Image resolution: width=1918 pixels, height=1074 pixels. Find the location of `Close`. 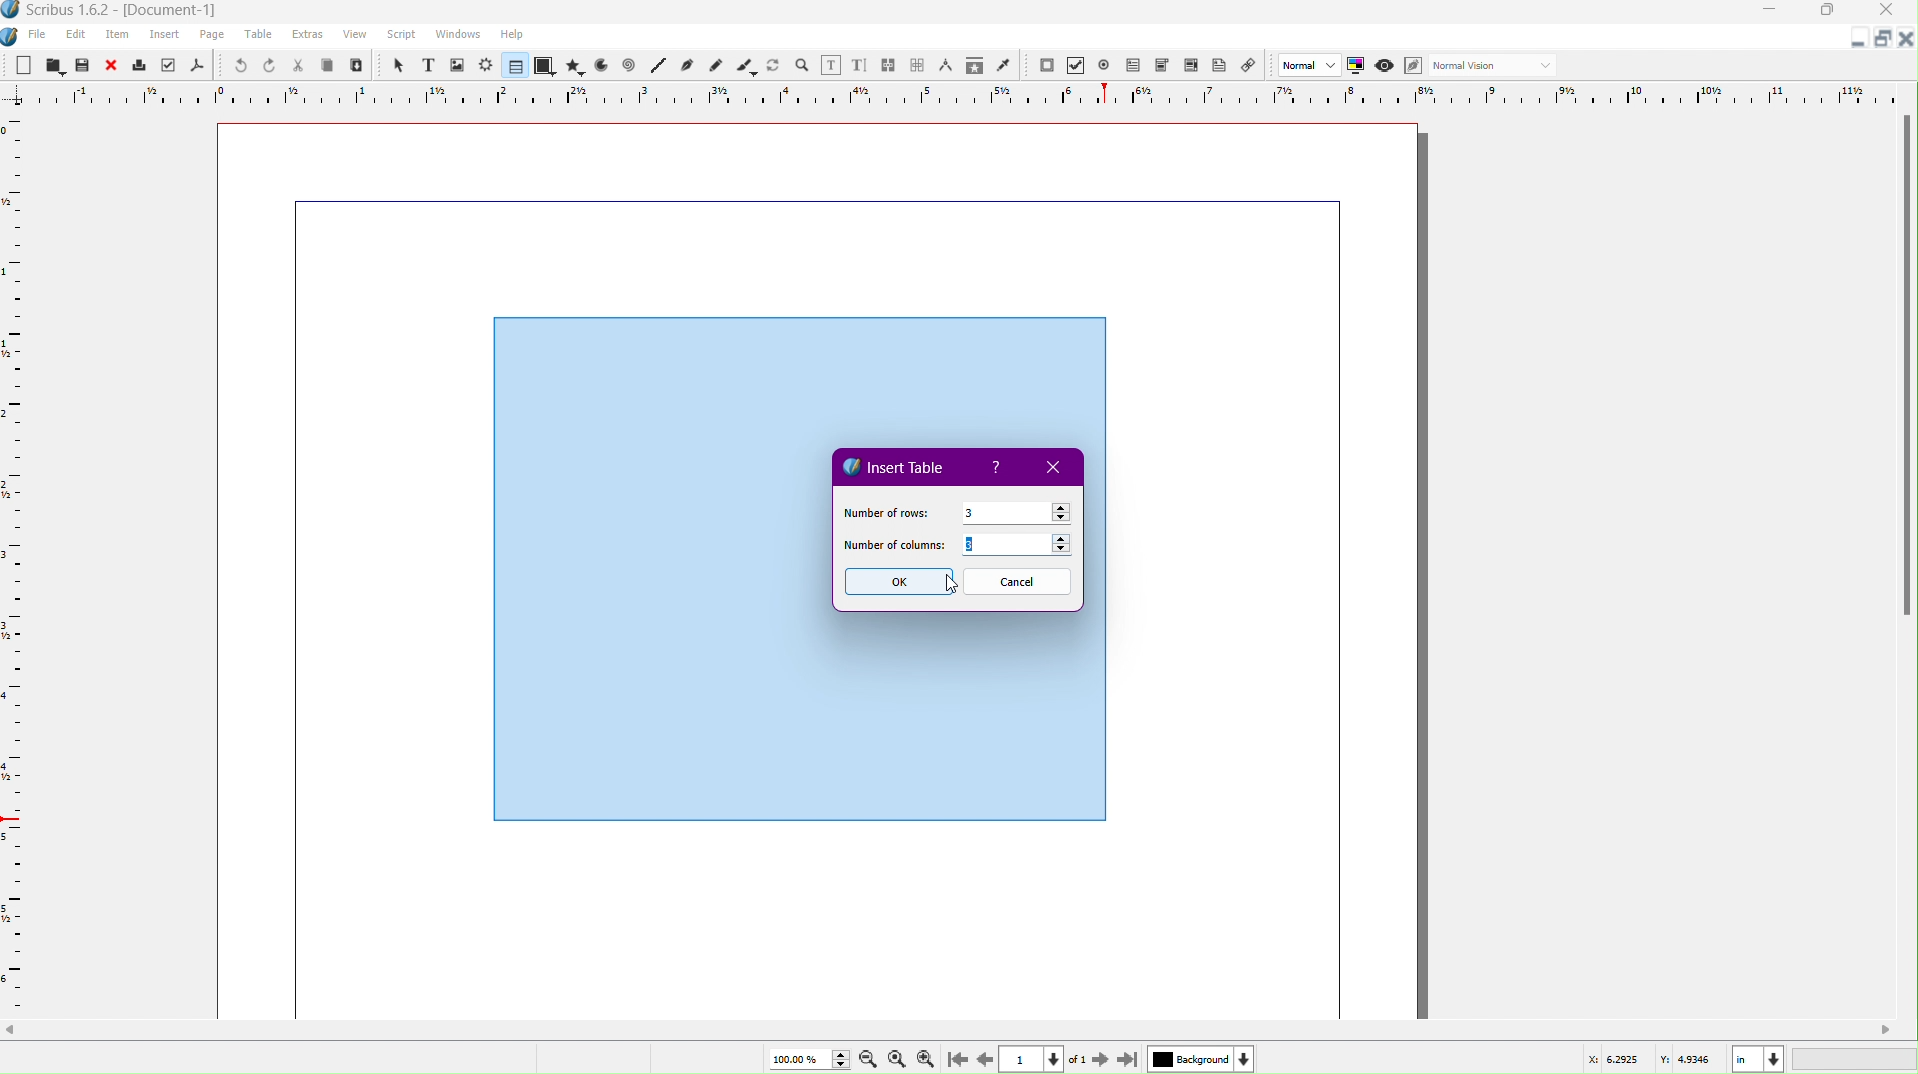

Close is located at coordinates (1906, 39).